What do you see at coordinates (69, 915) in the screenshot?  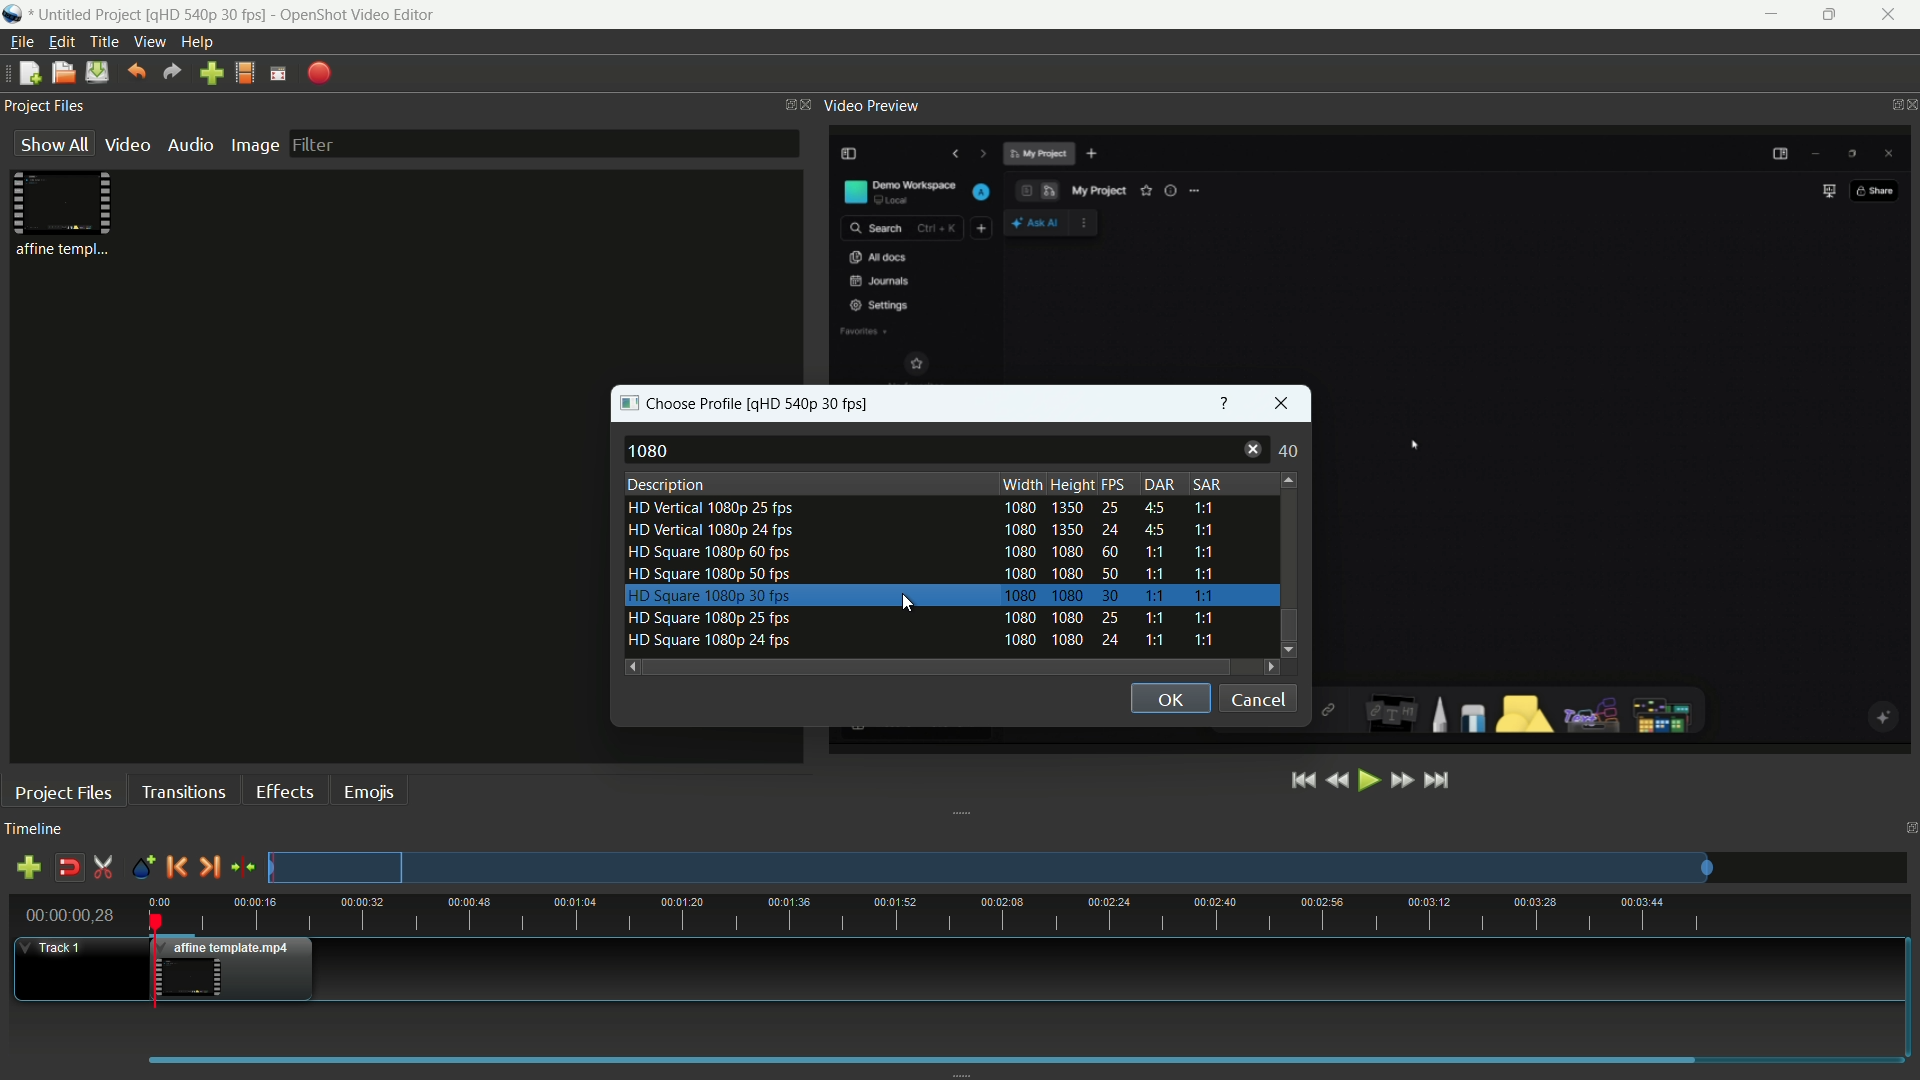 I see `current time` at bounding box center [69, 915].